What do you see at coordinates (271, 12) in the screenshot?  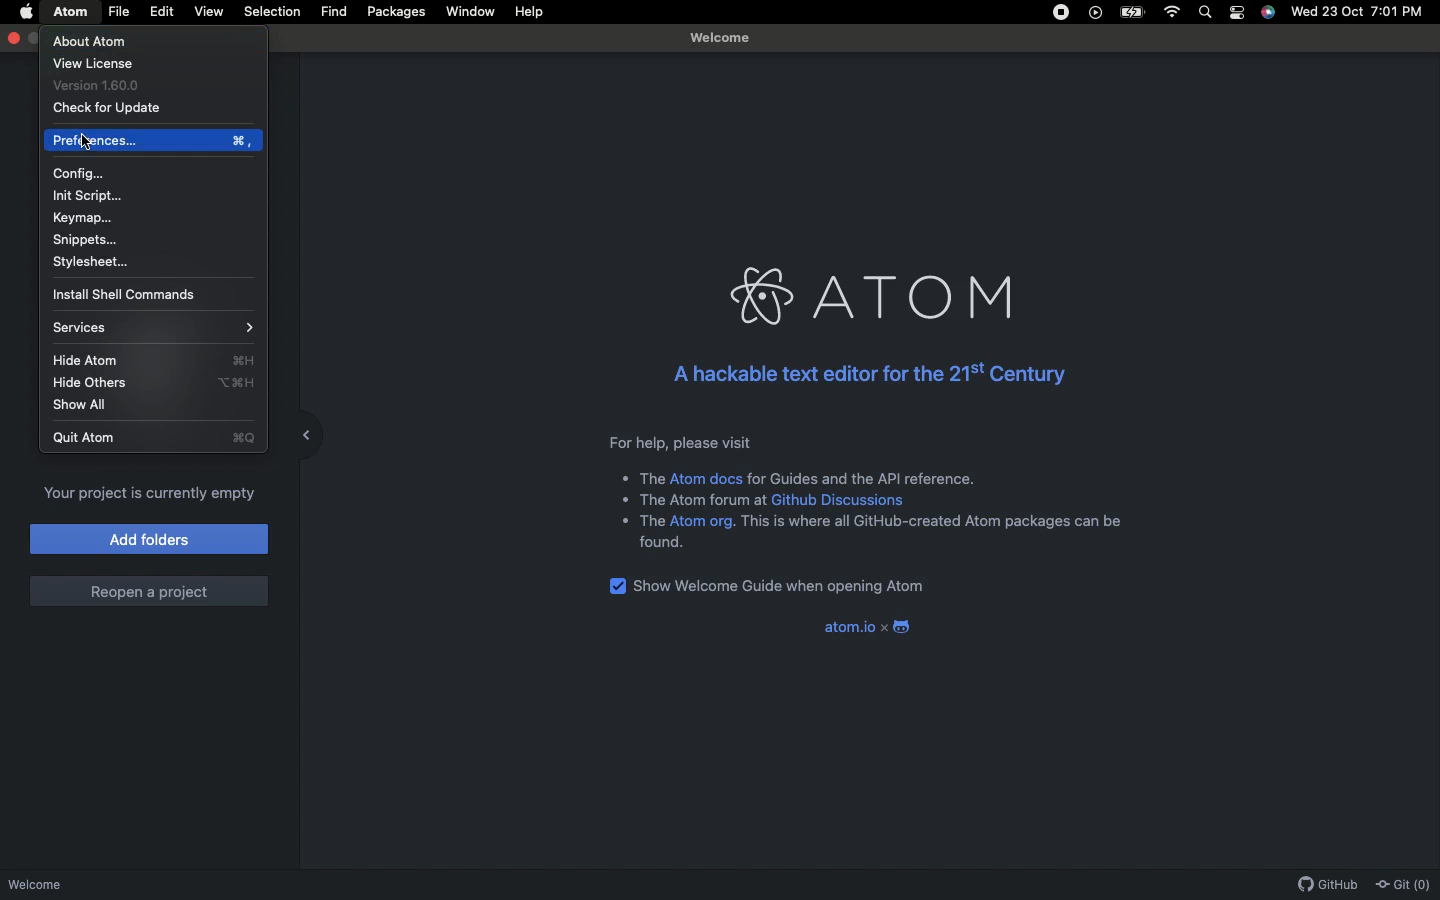 I see `Selection` at bounding box center [271, 12].